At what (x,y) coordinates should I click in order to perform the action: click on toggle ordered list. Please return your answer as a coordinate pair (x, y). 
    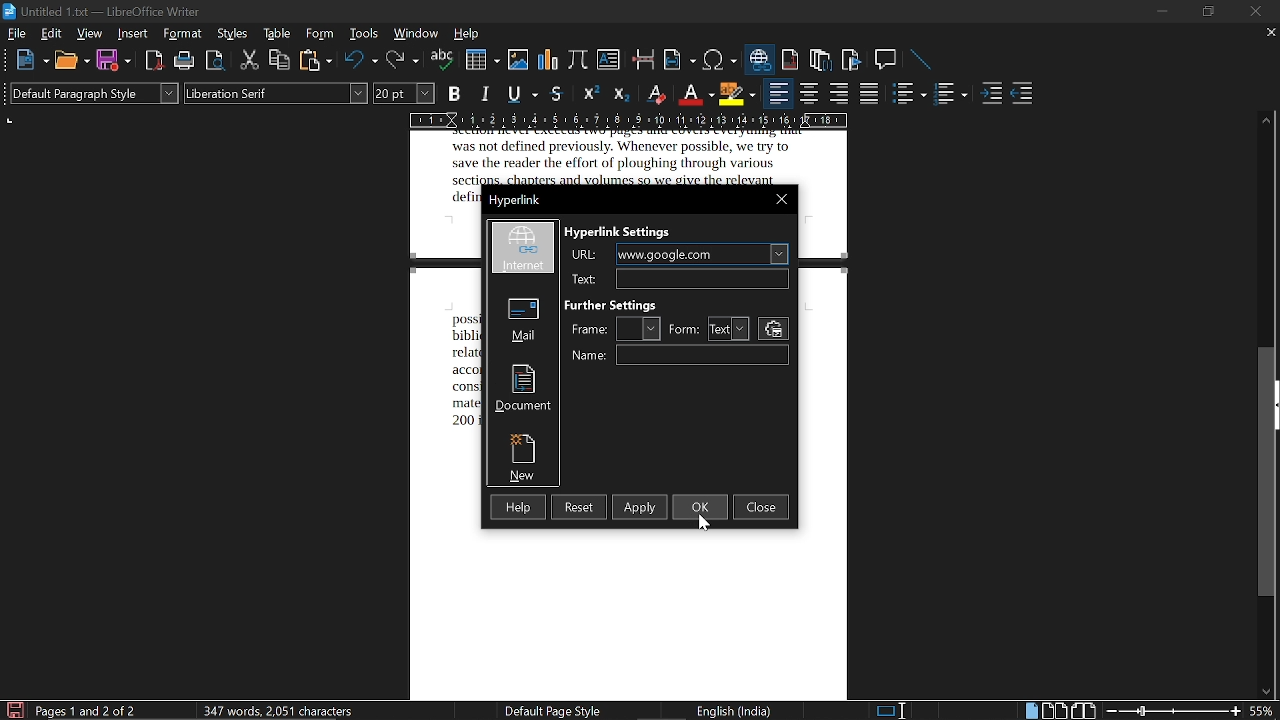
    Looking at the image, I should click on (910, 95).